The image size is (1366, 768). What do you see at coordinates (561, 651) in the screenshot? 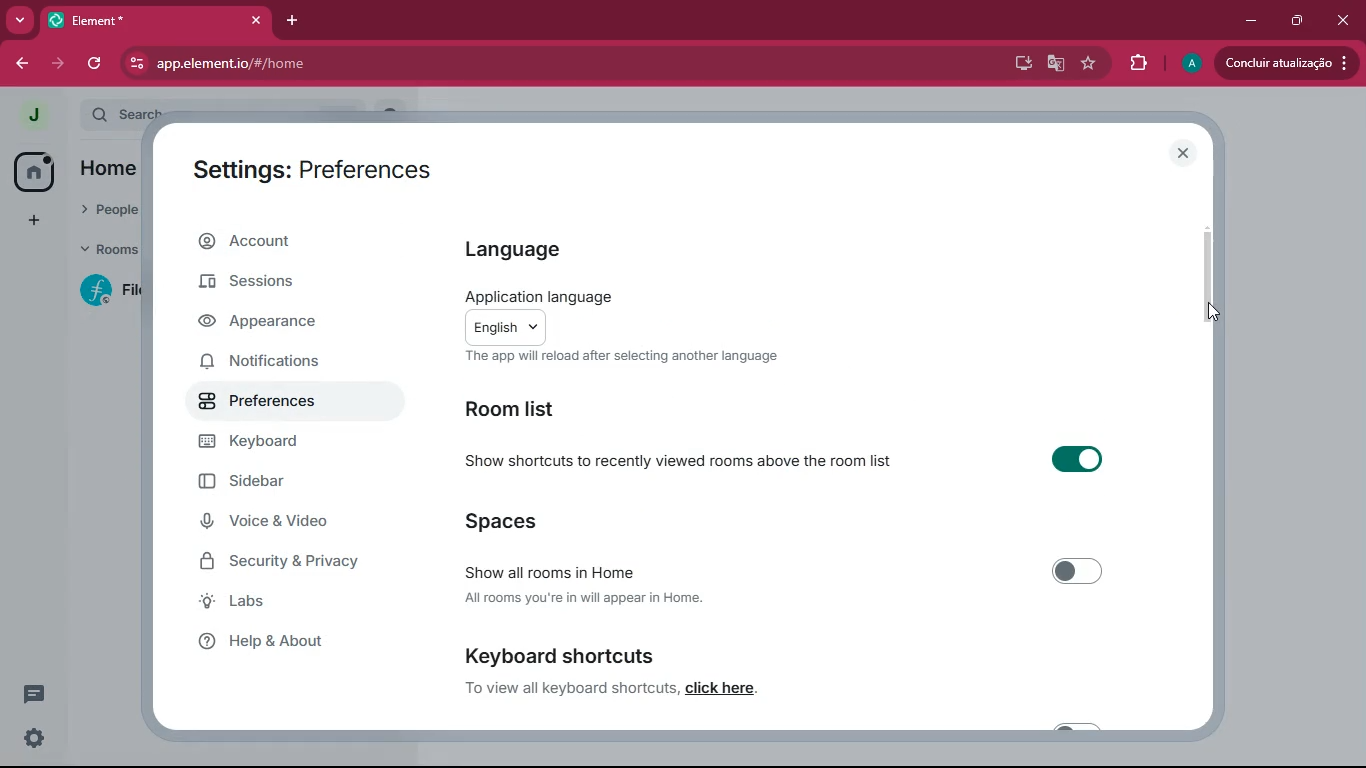
I see `keyboard shortcuts` at bounding box center [561, 651].